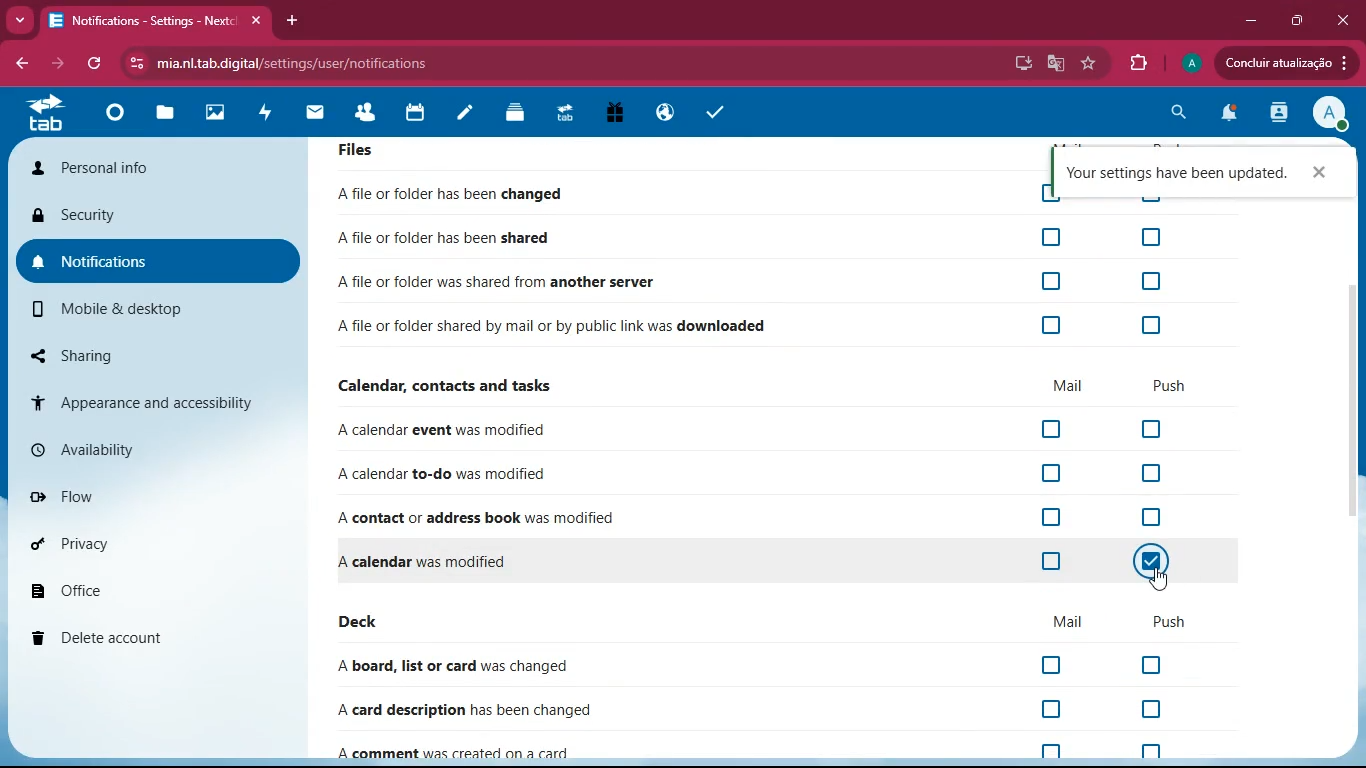 The width and height of the screenshot is (1366, 768). I want to click on tab, so click(47, 116).